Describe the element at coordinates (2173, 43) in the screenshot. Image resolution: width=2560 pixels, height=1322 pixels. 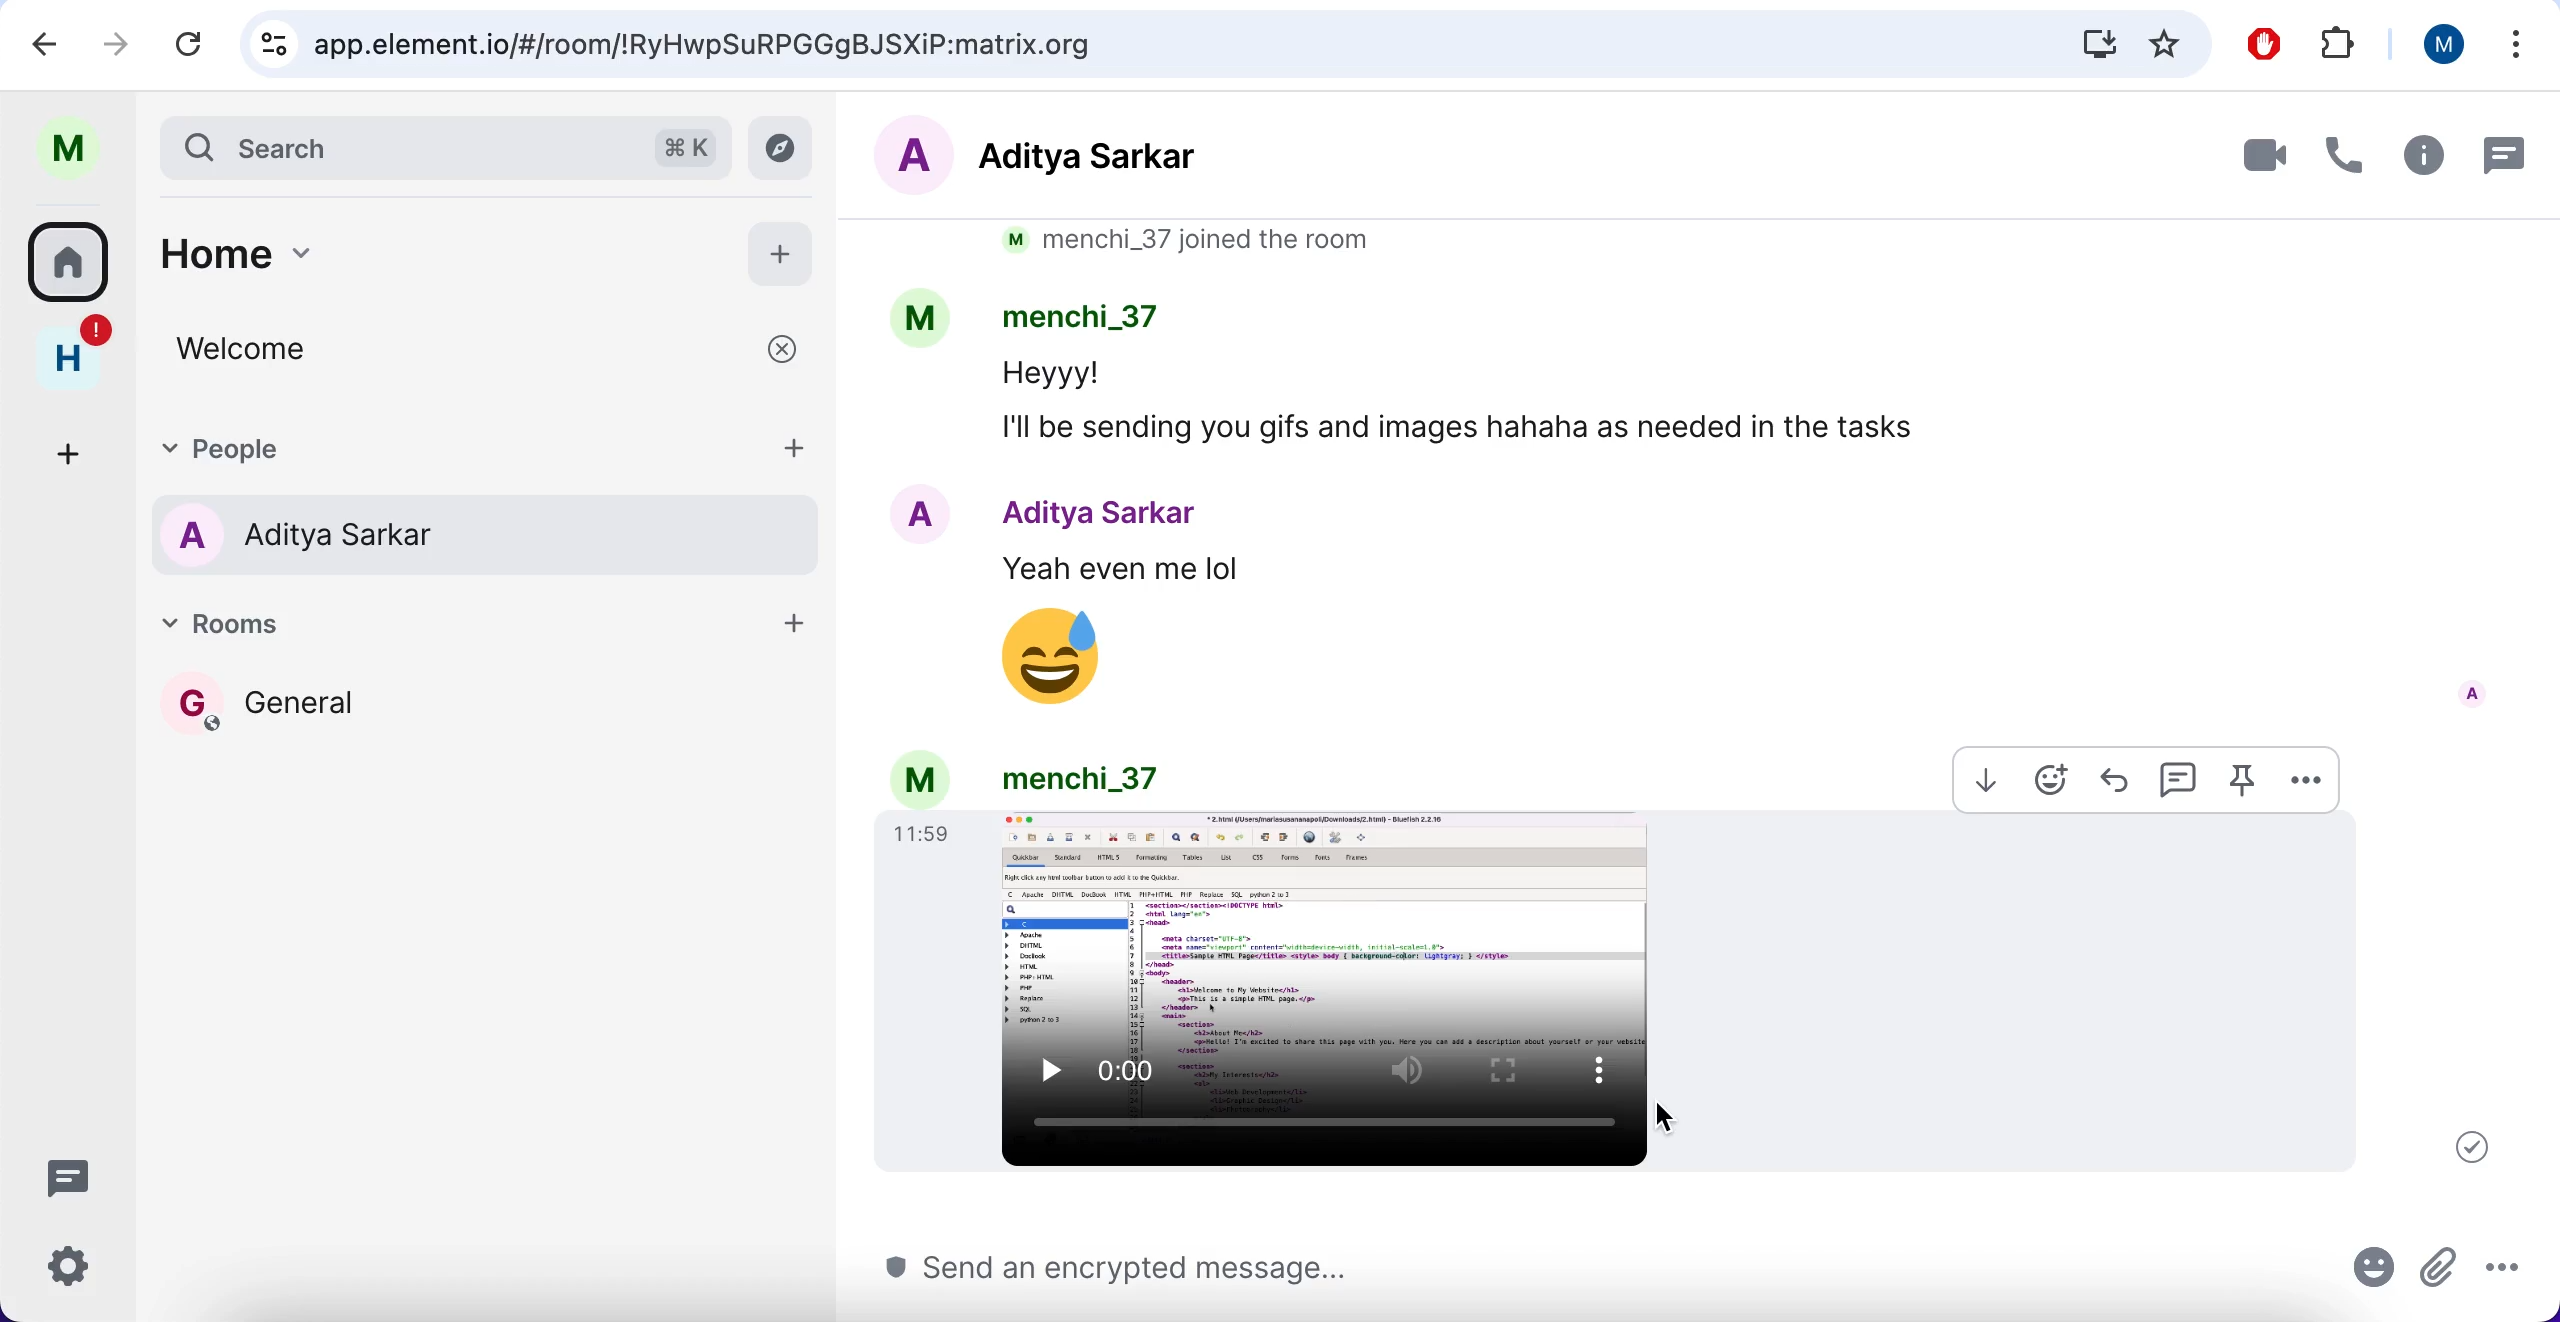
I see `favorites` at that location.